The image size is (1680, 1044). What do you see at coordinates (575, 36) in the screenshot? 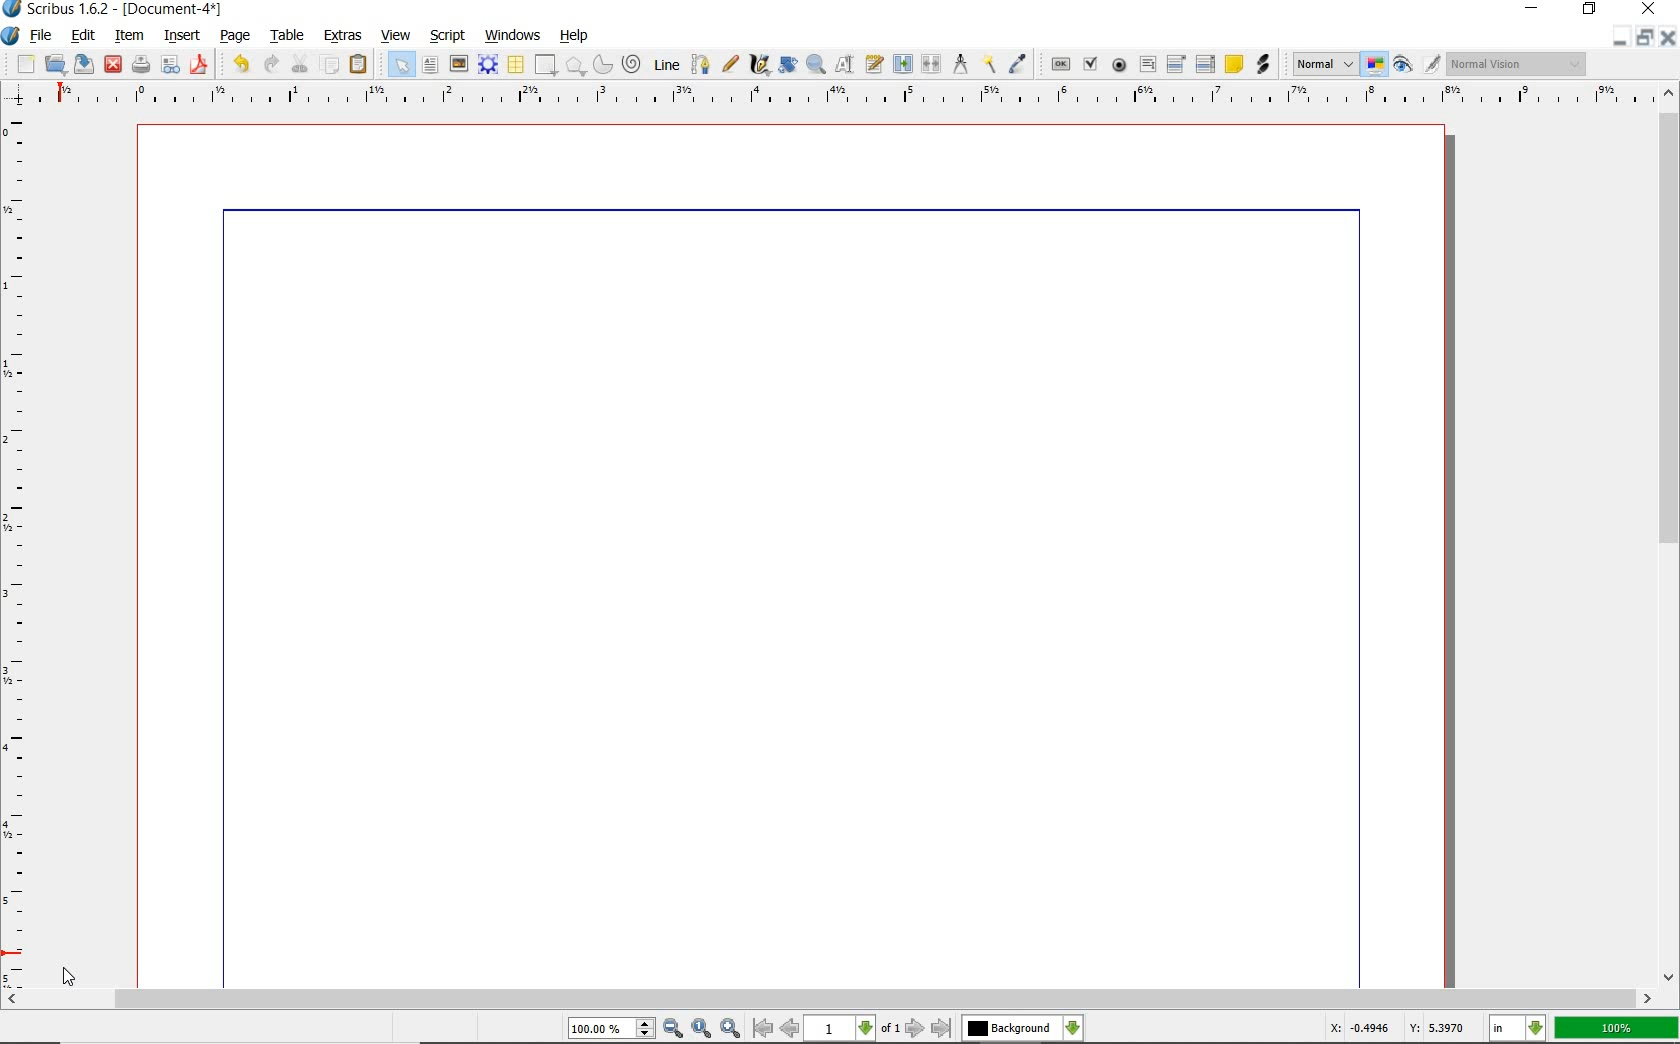
I see `help` at bounding box center [575, 36].